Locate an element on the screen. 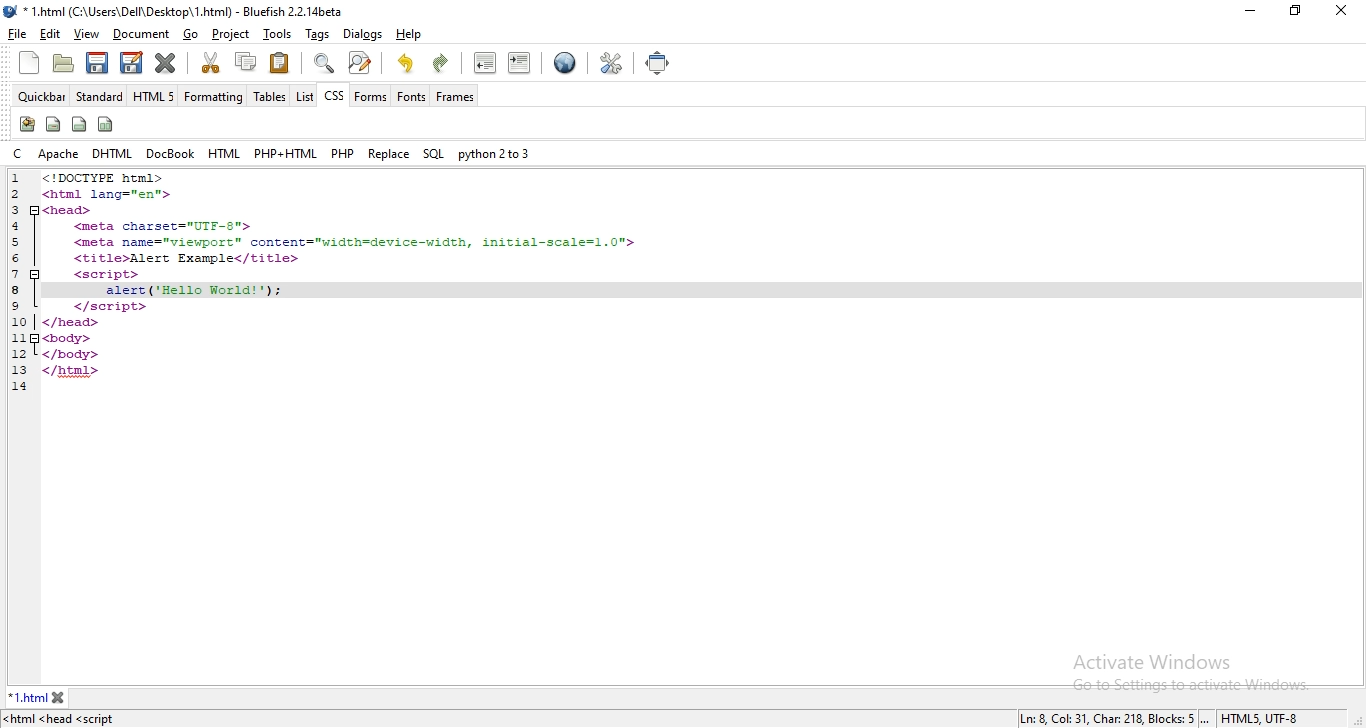 Image resolution: width=1366 pixels, height=728 pixels. HTMLS, UTF-8 is located at coordinates (1261, 719).